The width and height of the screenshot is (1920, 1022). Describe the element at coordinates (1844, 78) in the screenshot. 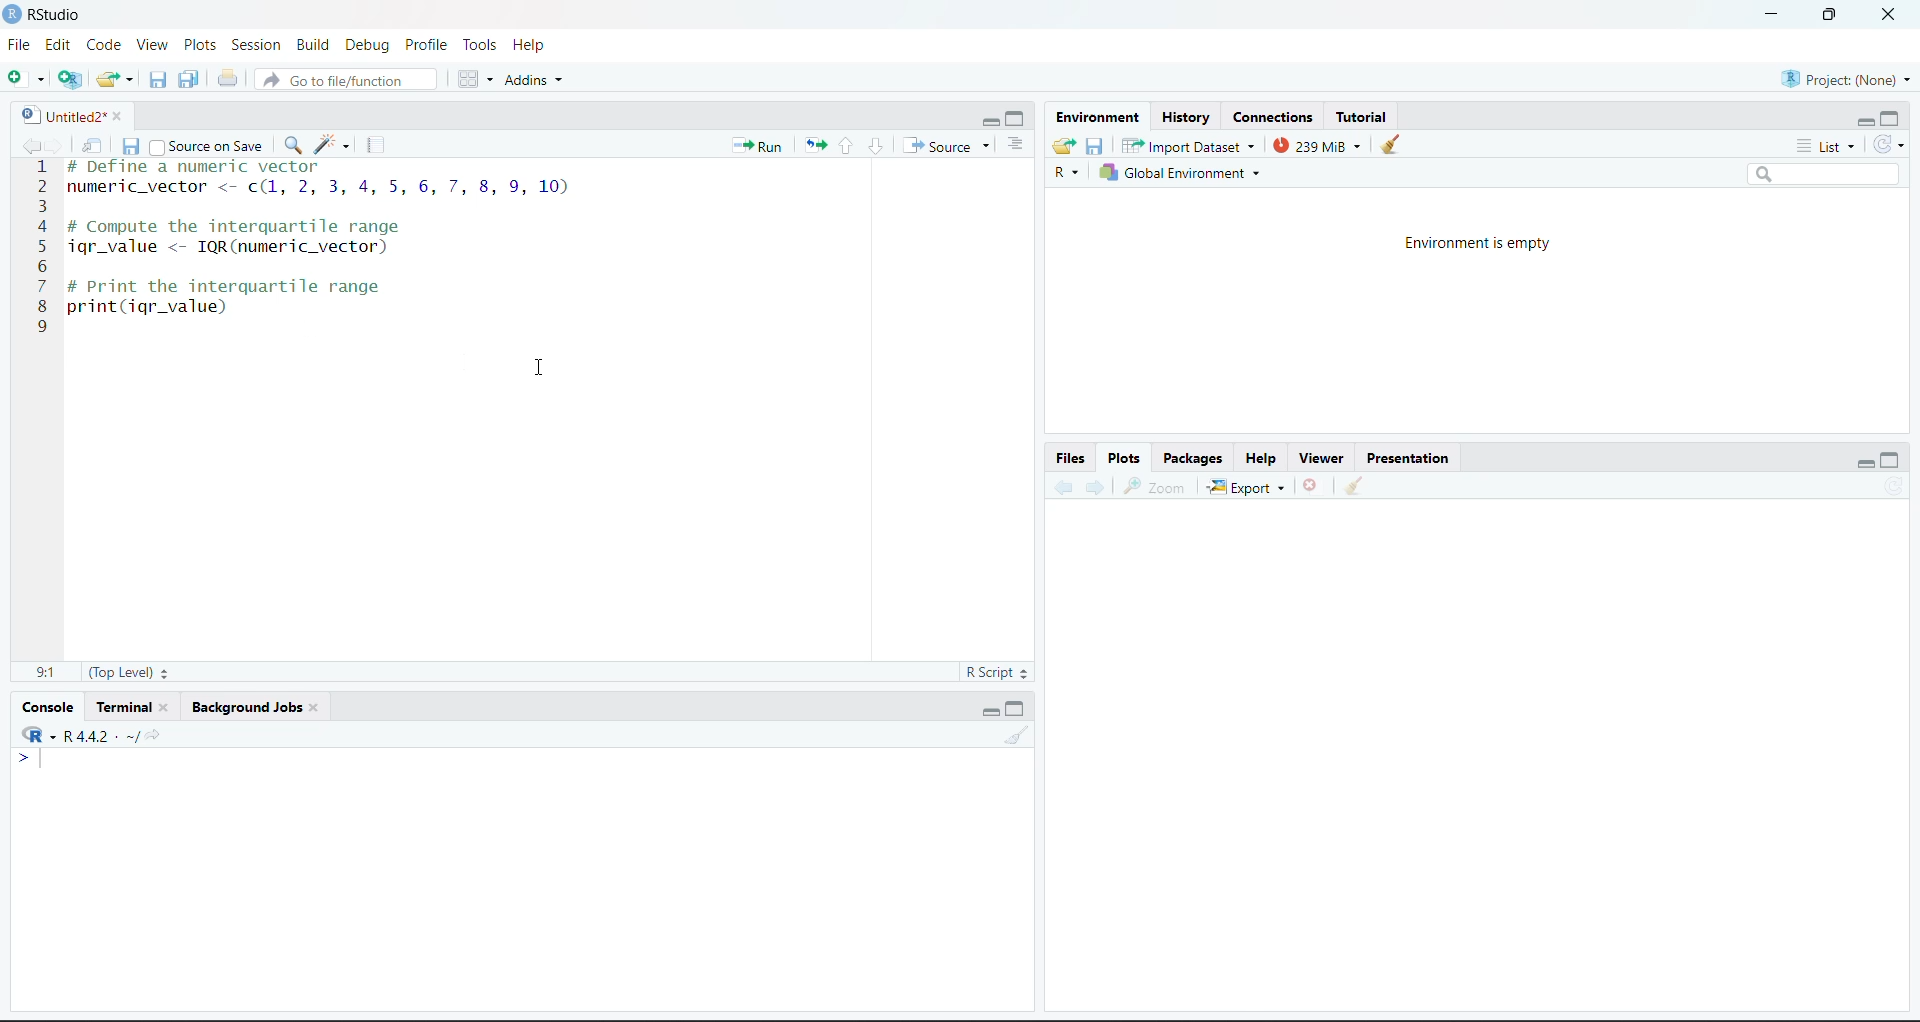

I see `Project (Note)` at that location.